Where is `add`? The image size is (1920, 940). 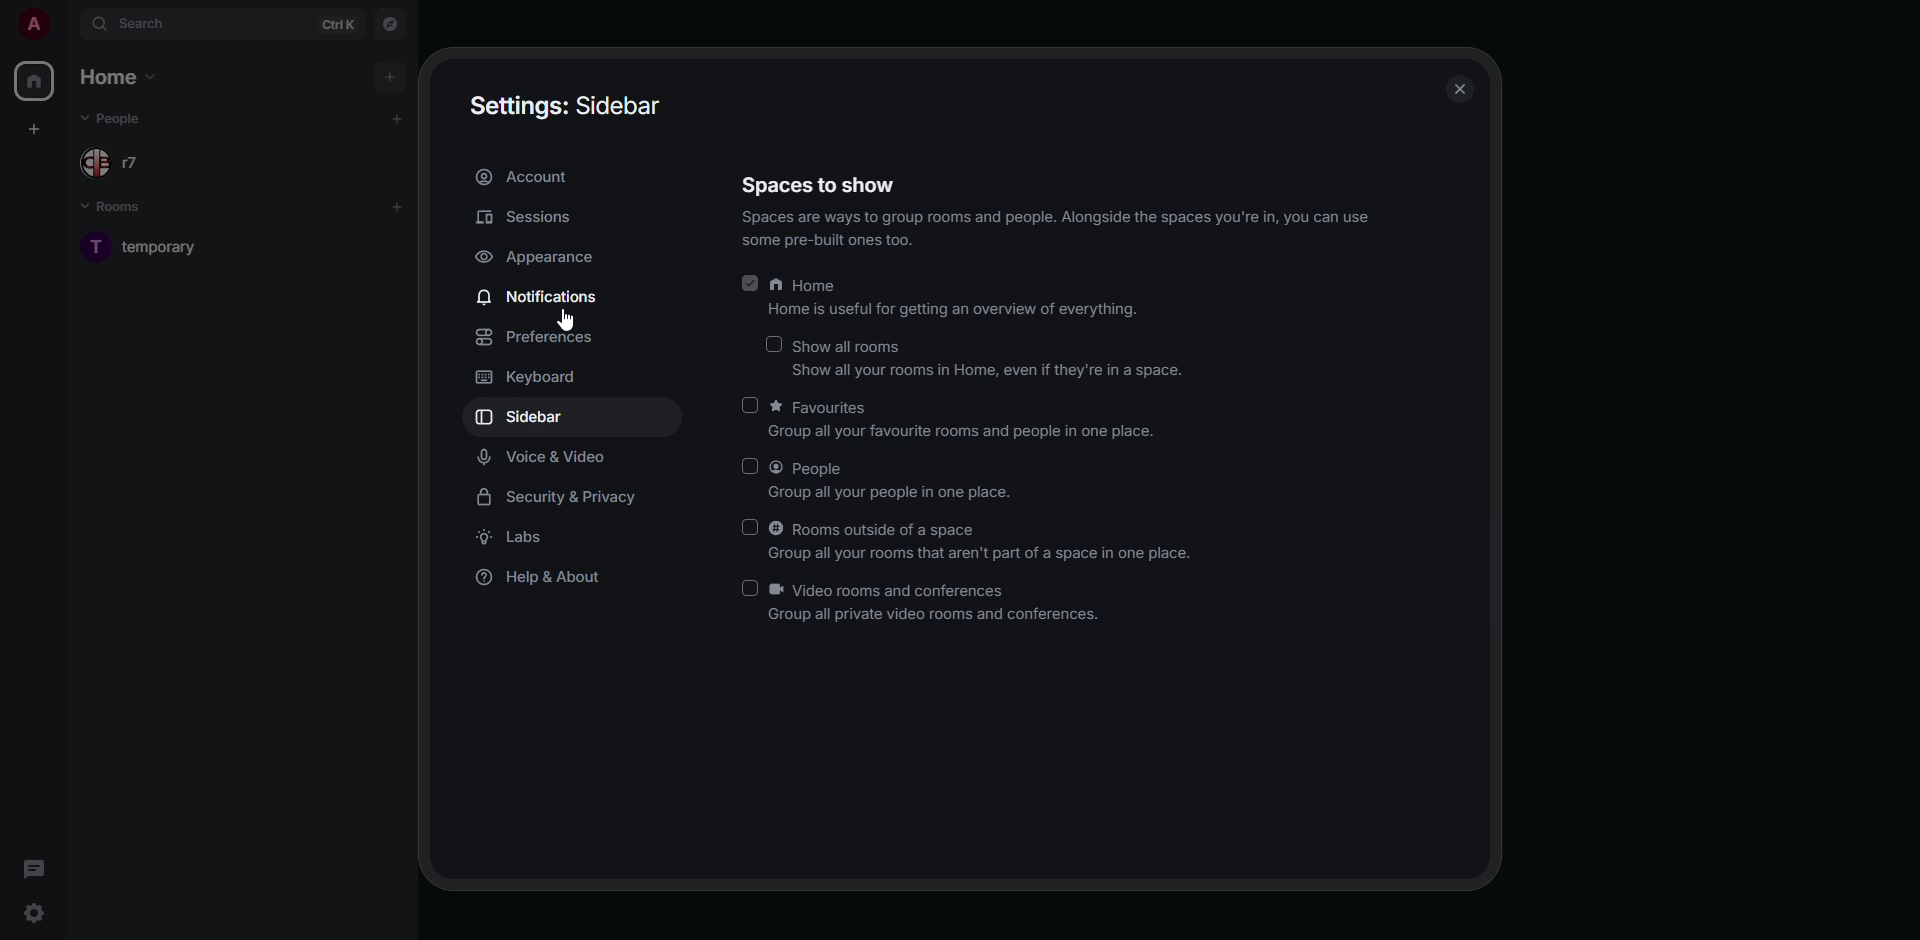
add is located at coordinates (391, 74).